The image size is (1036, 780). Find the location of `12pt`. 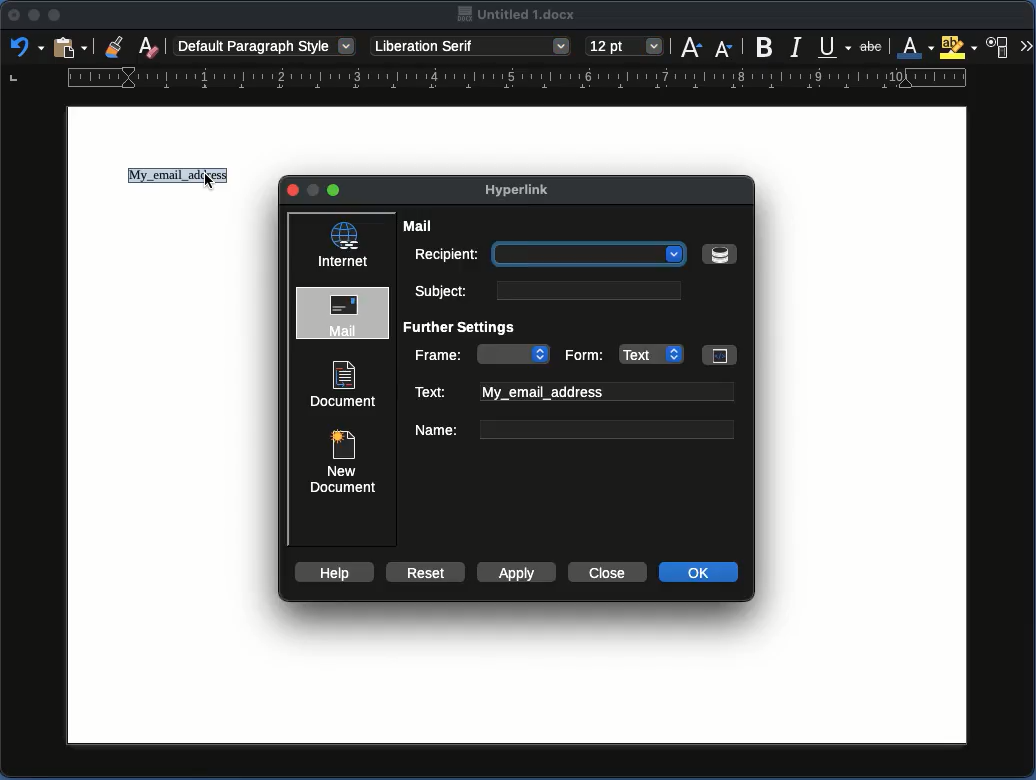

12pt is located at coordinates (625, 45).